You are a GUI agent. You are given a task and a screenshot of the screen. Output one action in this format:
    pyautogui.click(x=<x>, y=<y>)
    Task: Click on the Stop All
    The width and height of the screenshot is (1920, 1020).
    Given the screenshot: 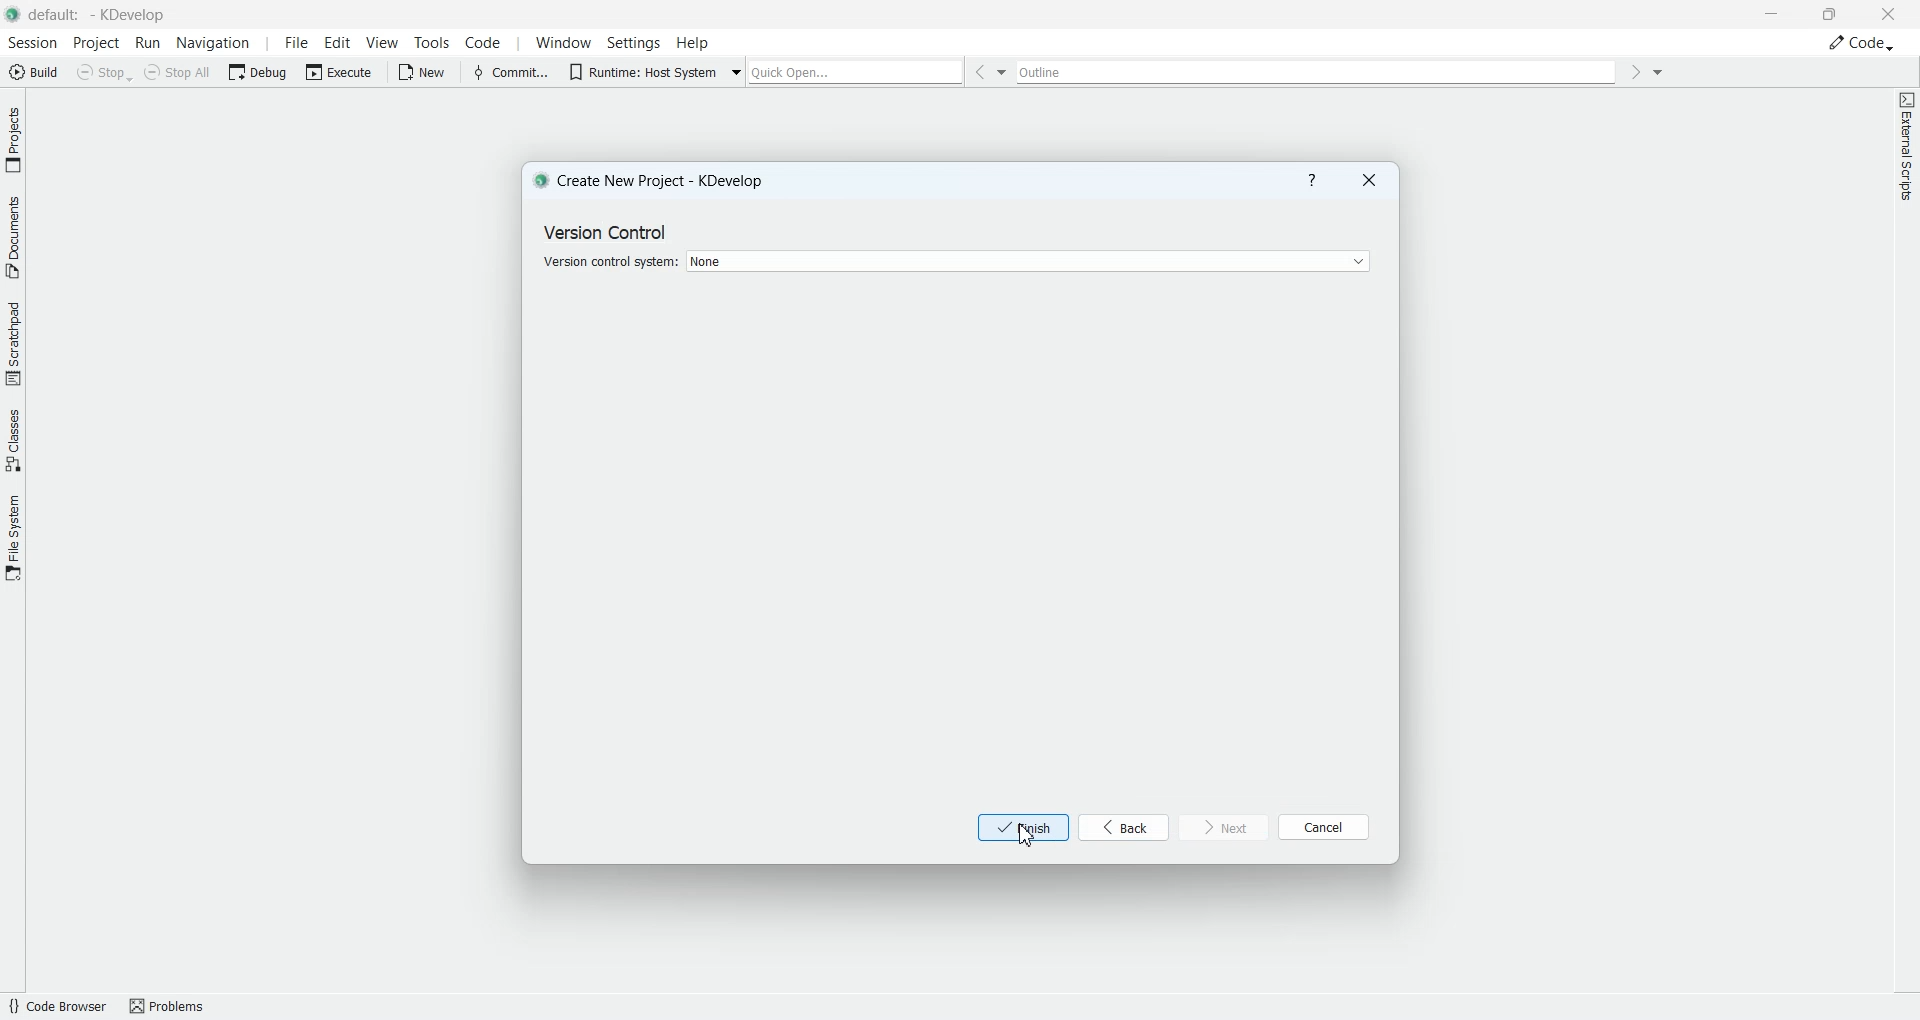 What is the action you would take?
    pyautogui.click(x=180, y=72)
    